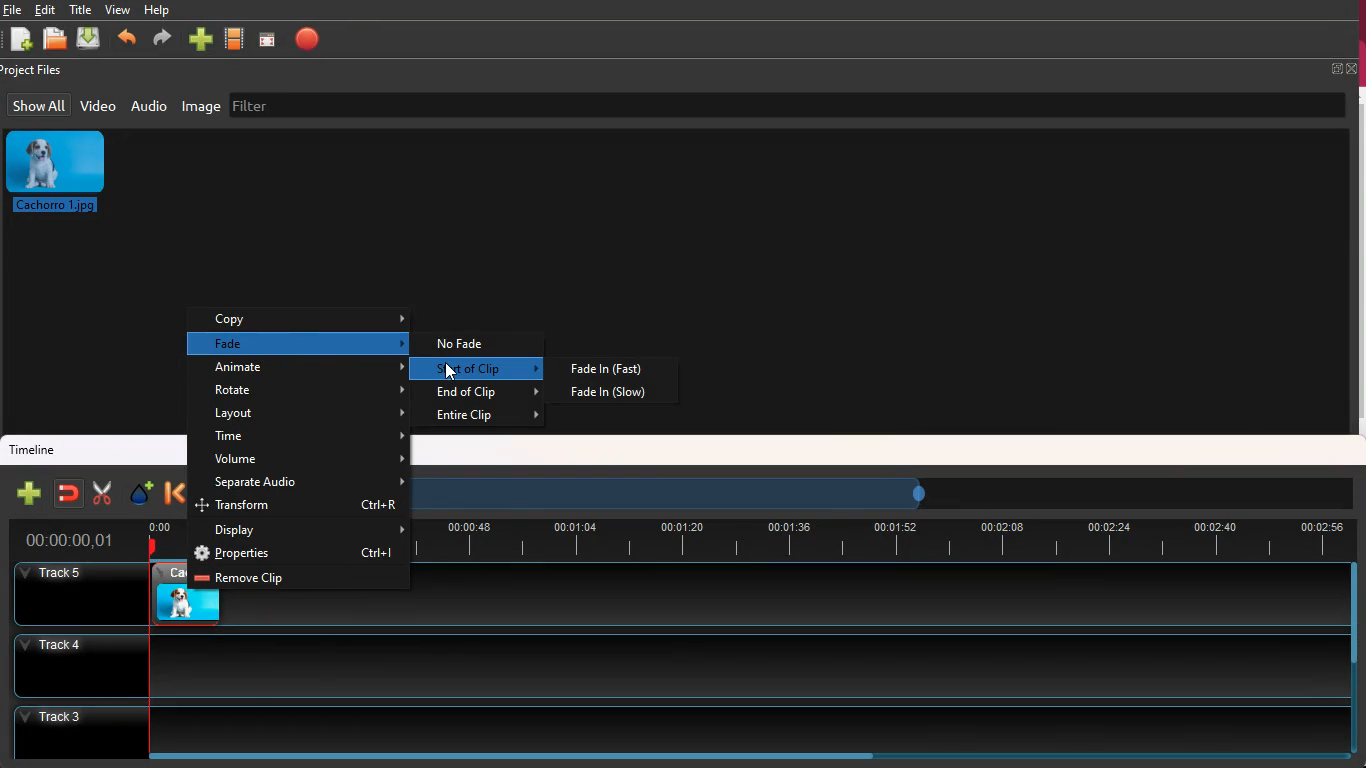 Image resolution: width=1366 pixels, height=768 pixels. What do you see at coordinates (312, 38) in the screenshot?
I see `stop` at bounding box center [312, 38].